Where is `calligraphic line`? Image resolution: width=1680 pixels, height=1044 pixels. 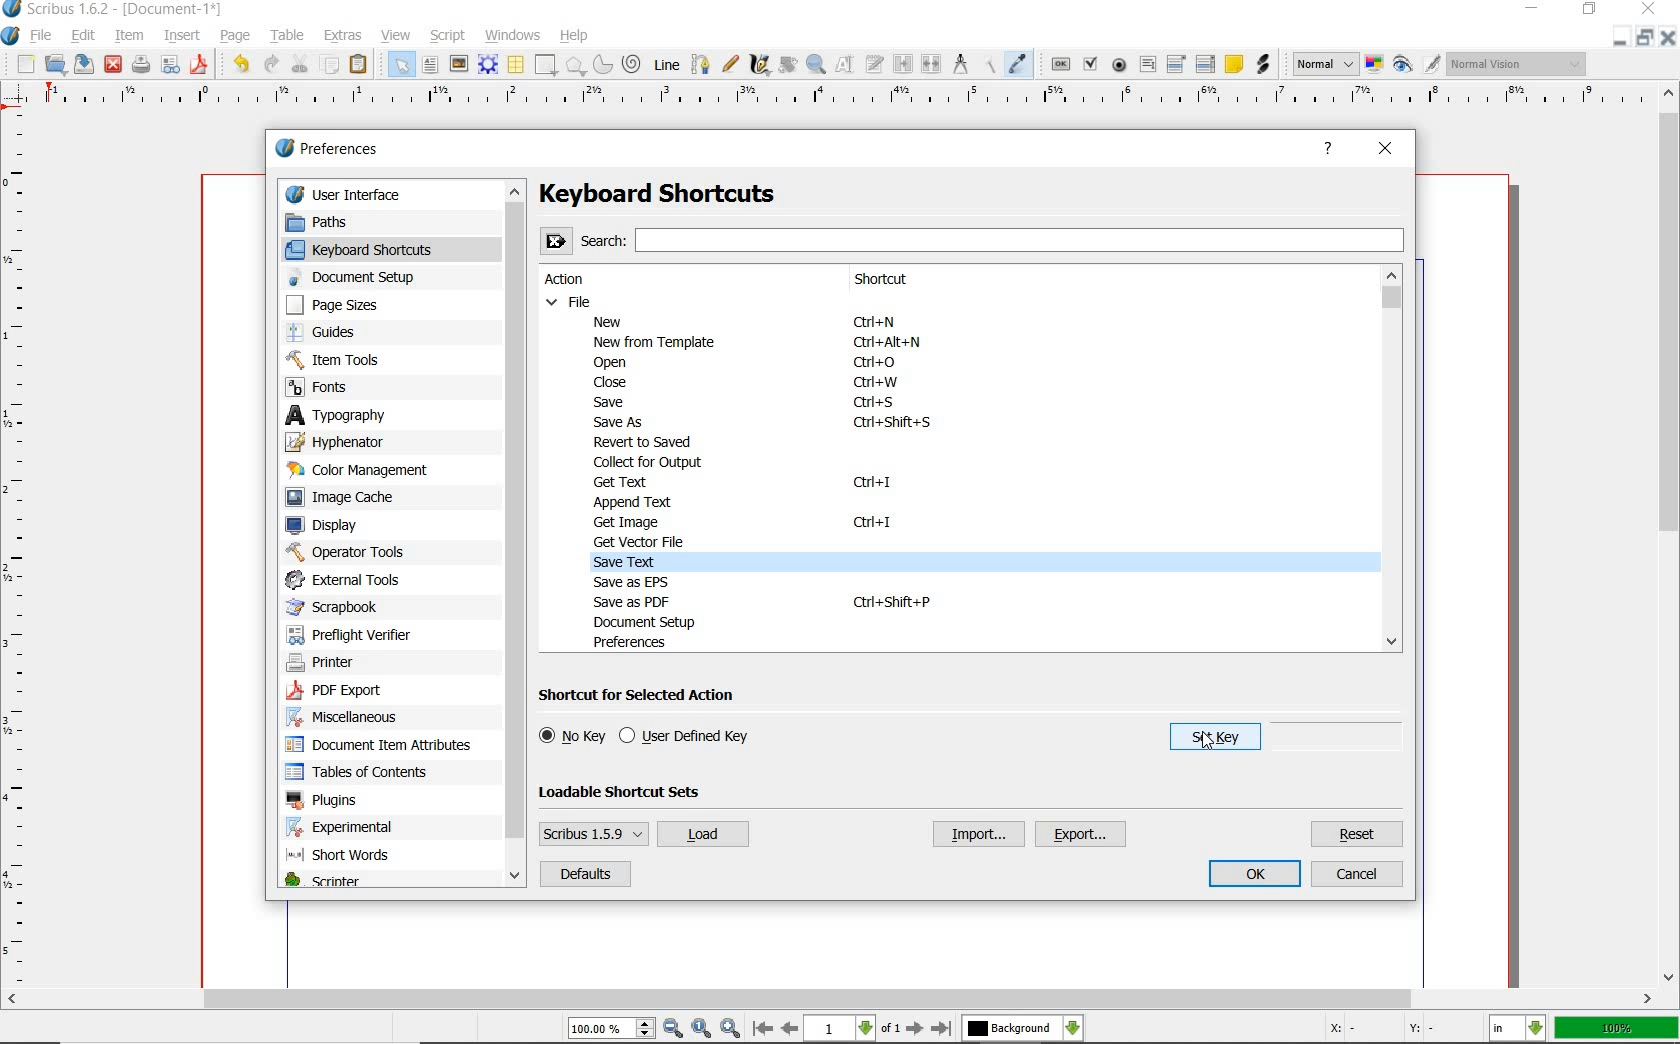 calligraphic line is located at coordinates (761, 66).